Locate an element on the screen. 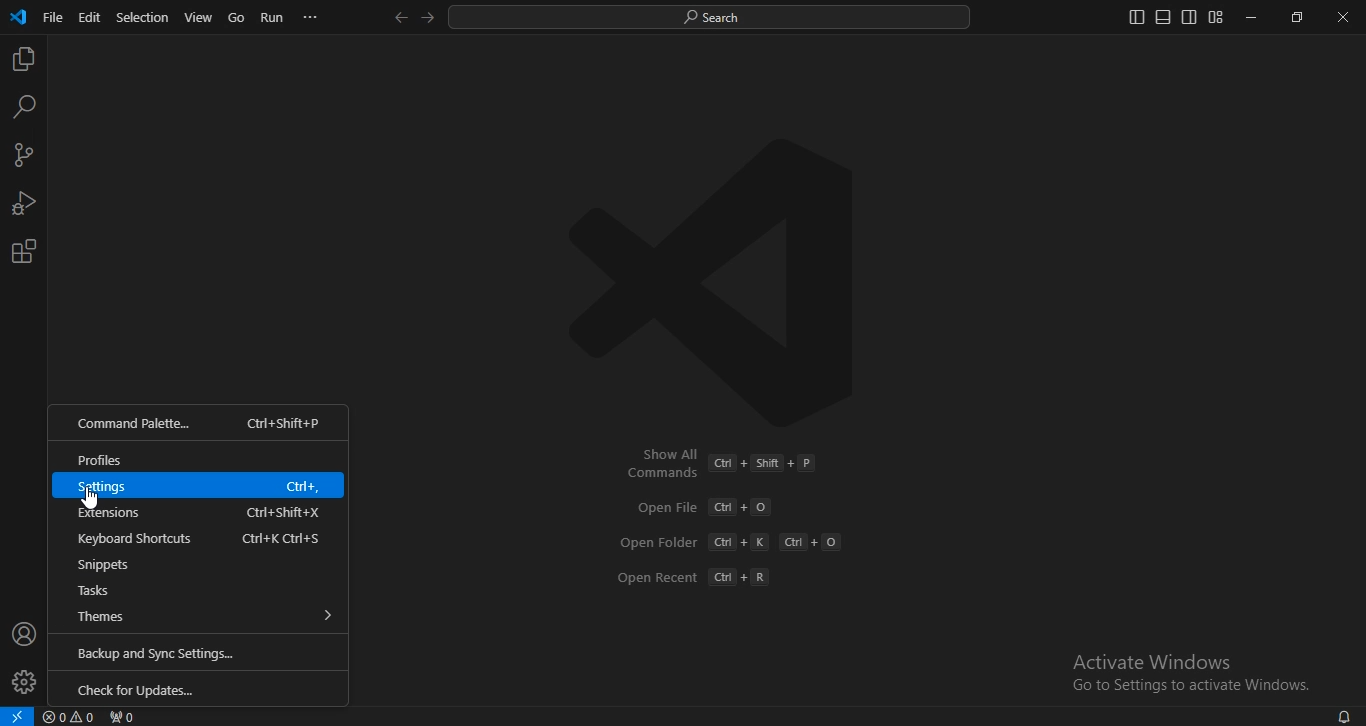 This screenshot has width=1366, height=726. explorer is located at coordinates (22, 60).